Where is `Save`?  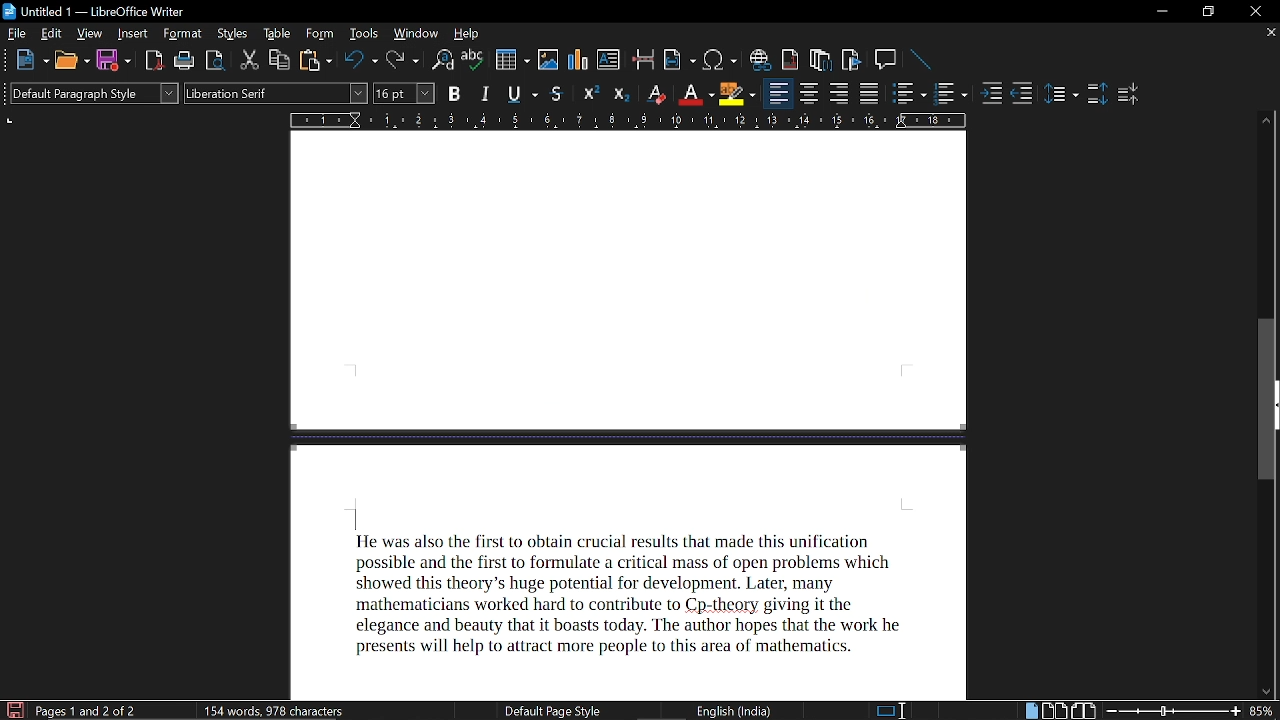
Save is located at coordinates (114, 61).